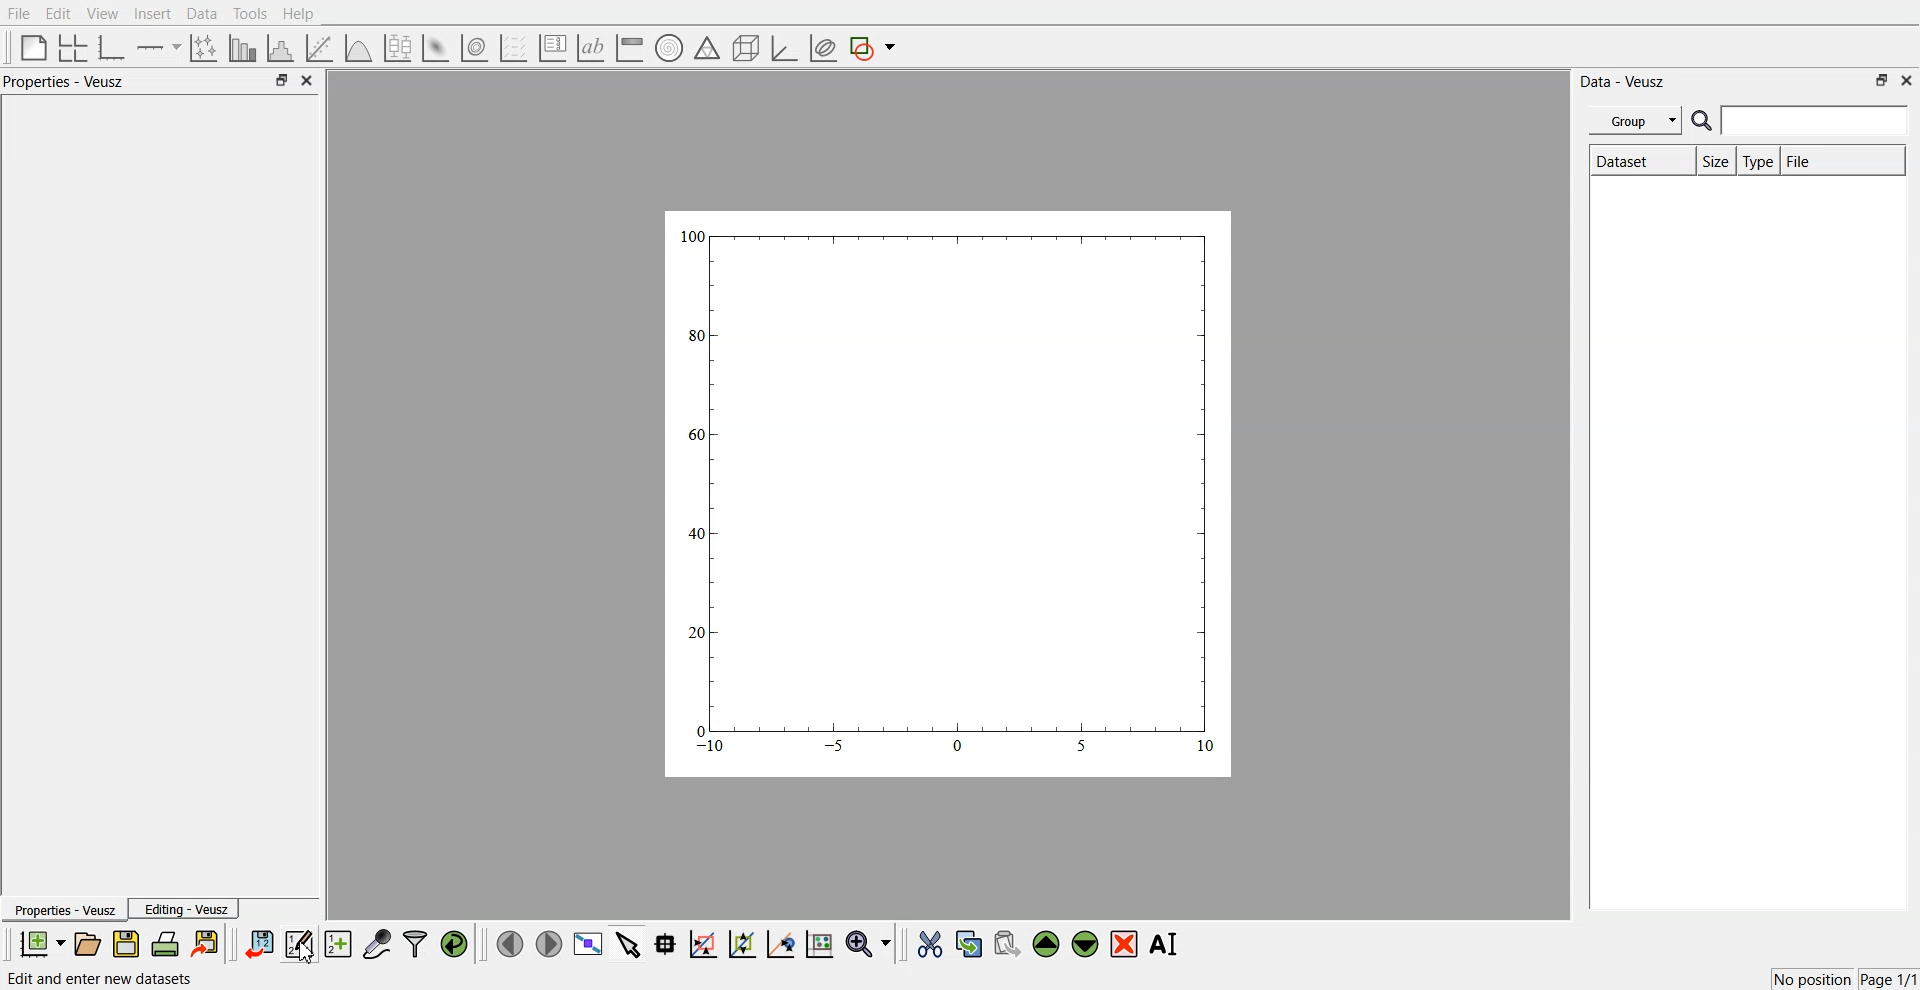  I want to click on Size, so click(1715, 163).